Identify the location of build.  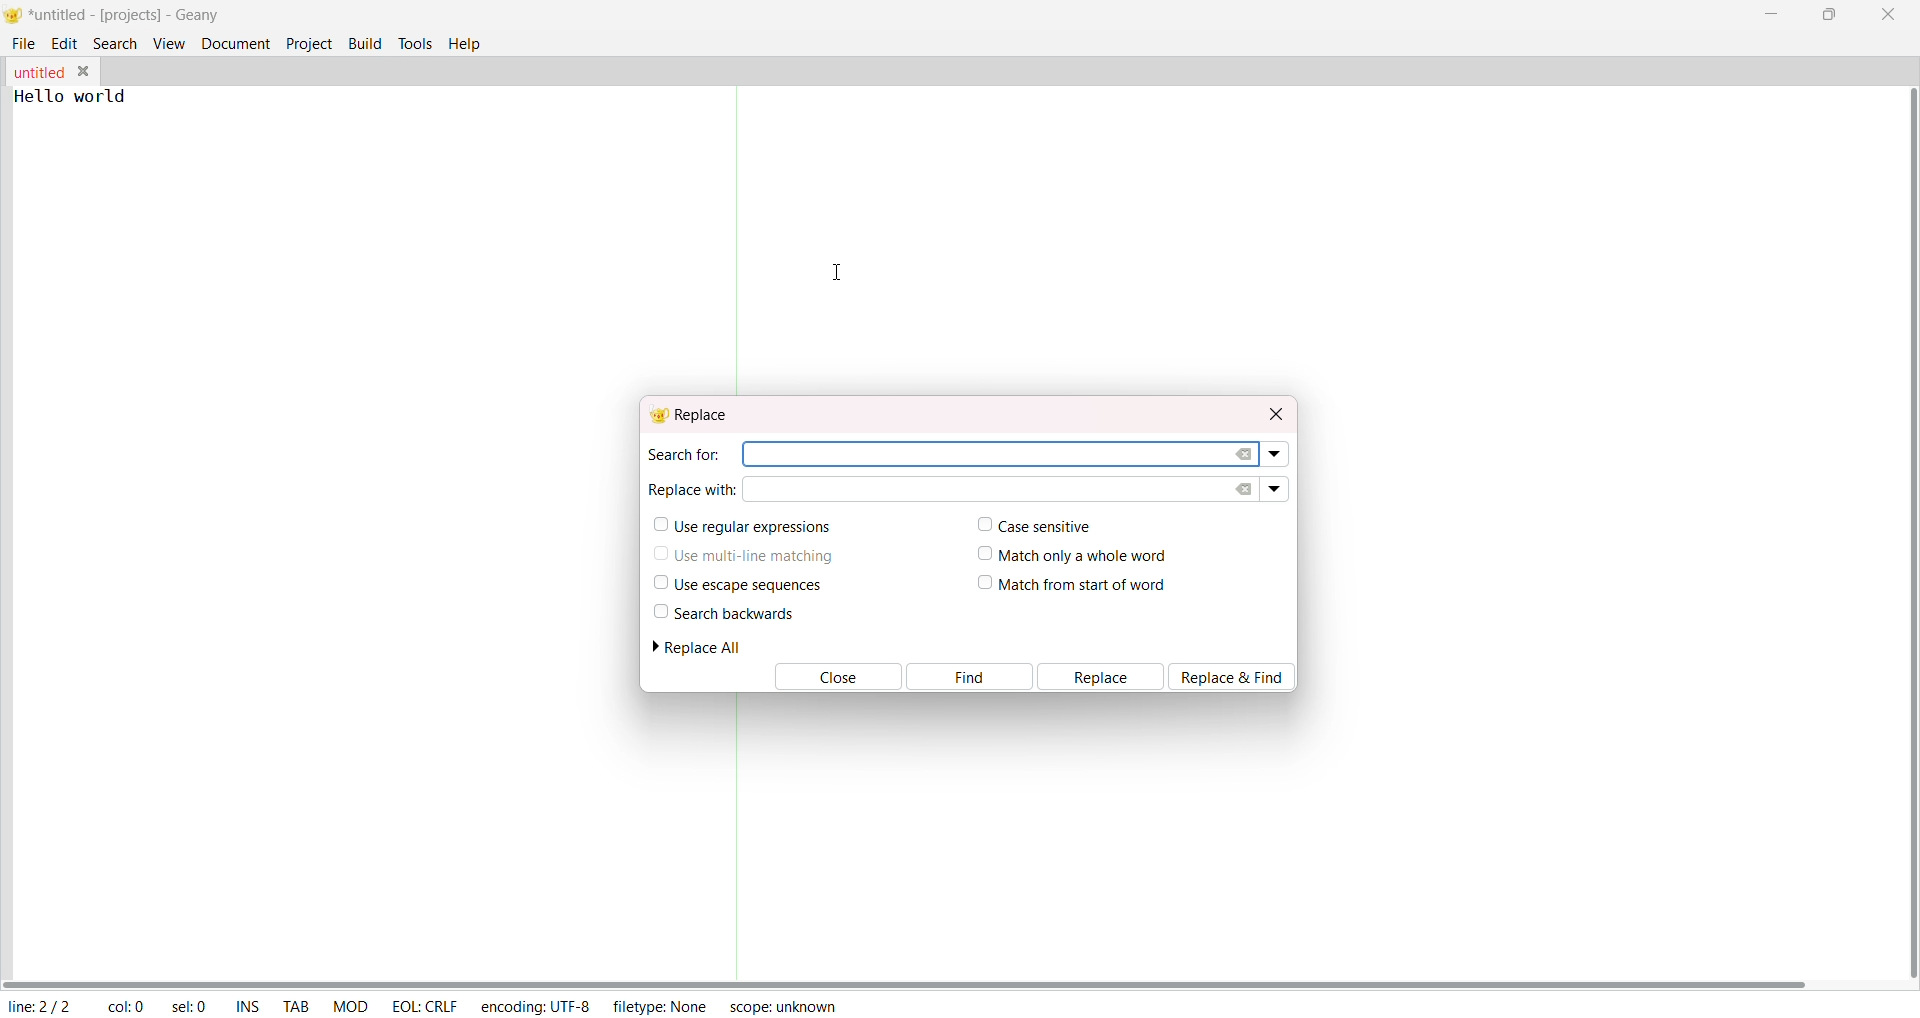
(365, 41).